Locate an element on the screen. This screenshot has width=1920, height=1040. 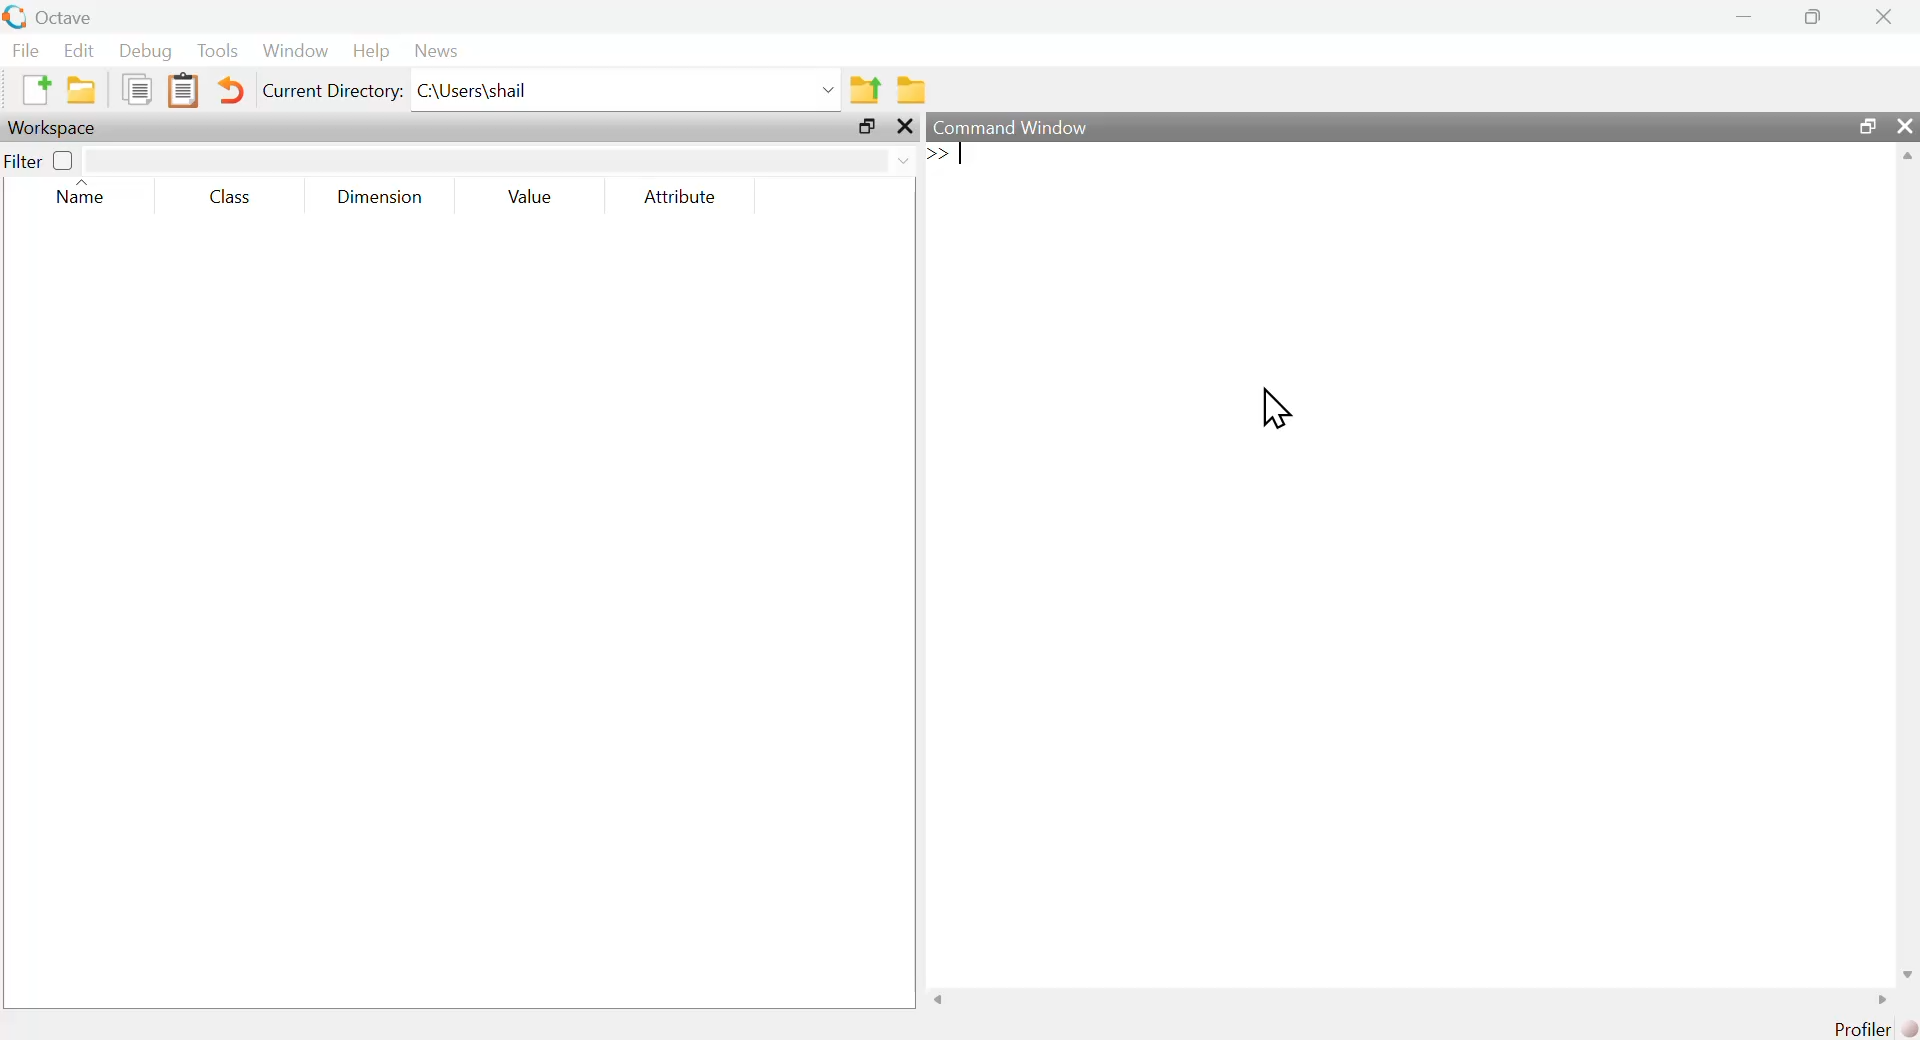
dropdown is located at coordinates (908, 161).